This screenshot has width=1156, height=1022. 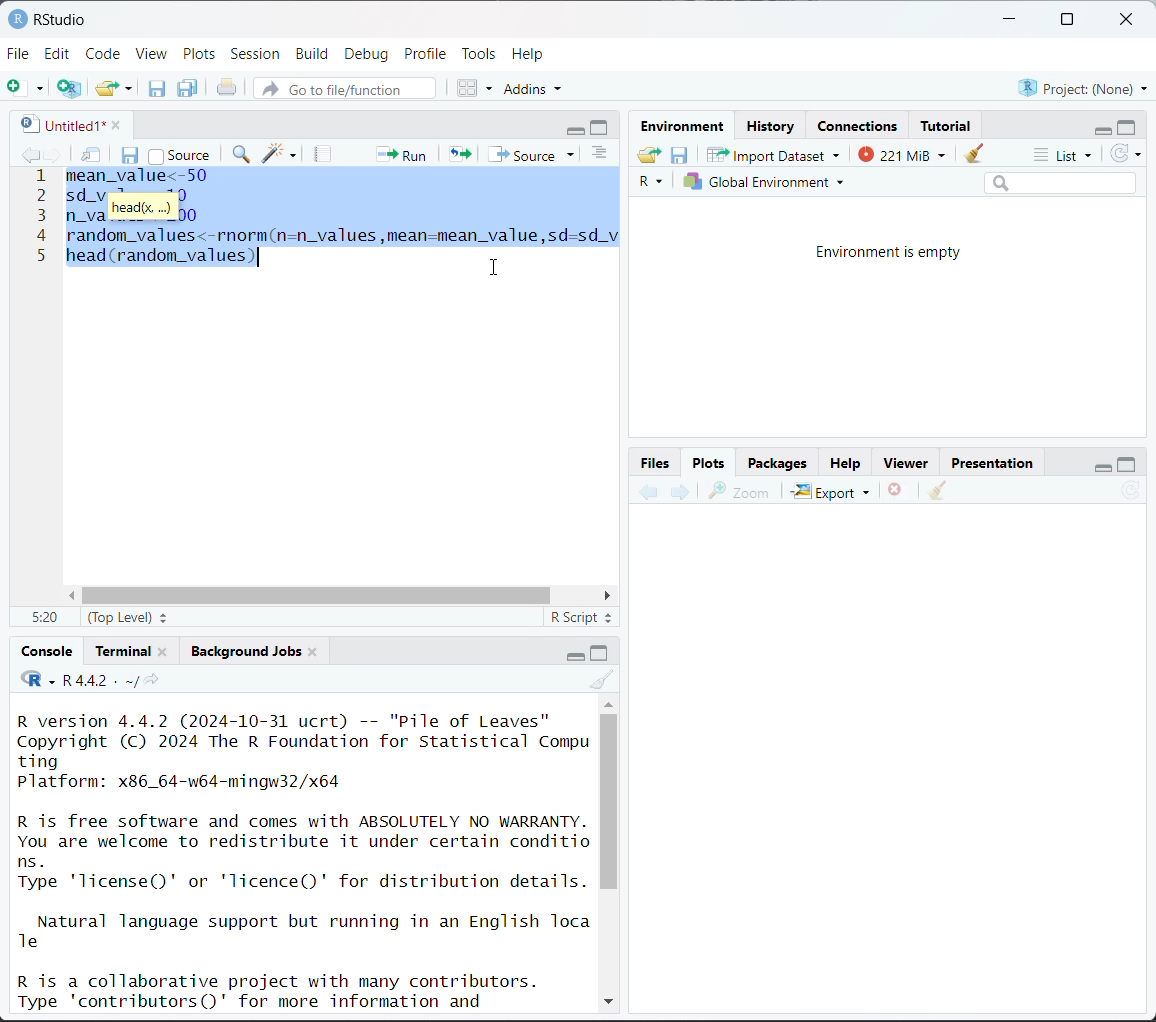 What do you see at coordinates (30, 156) in the screenshot?
I see `go backward to previous source location` at bounding box center [30, 156].